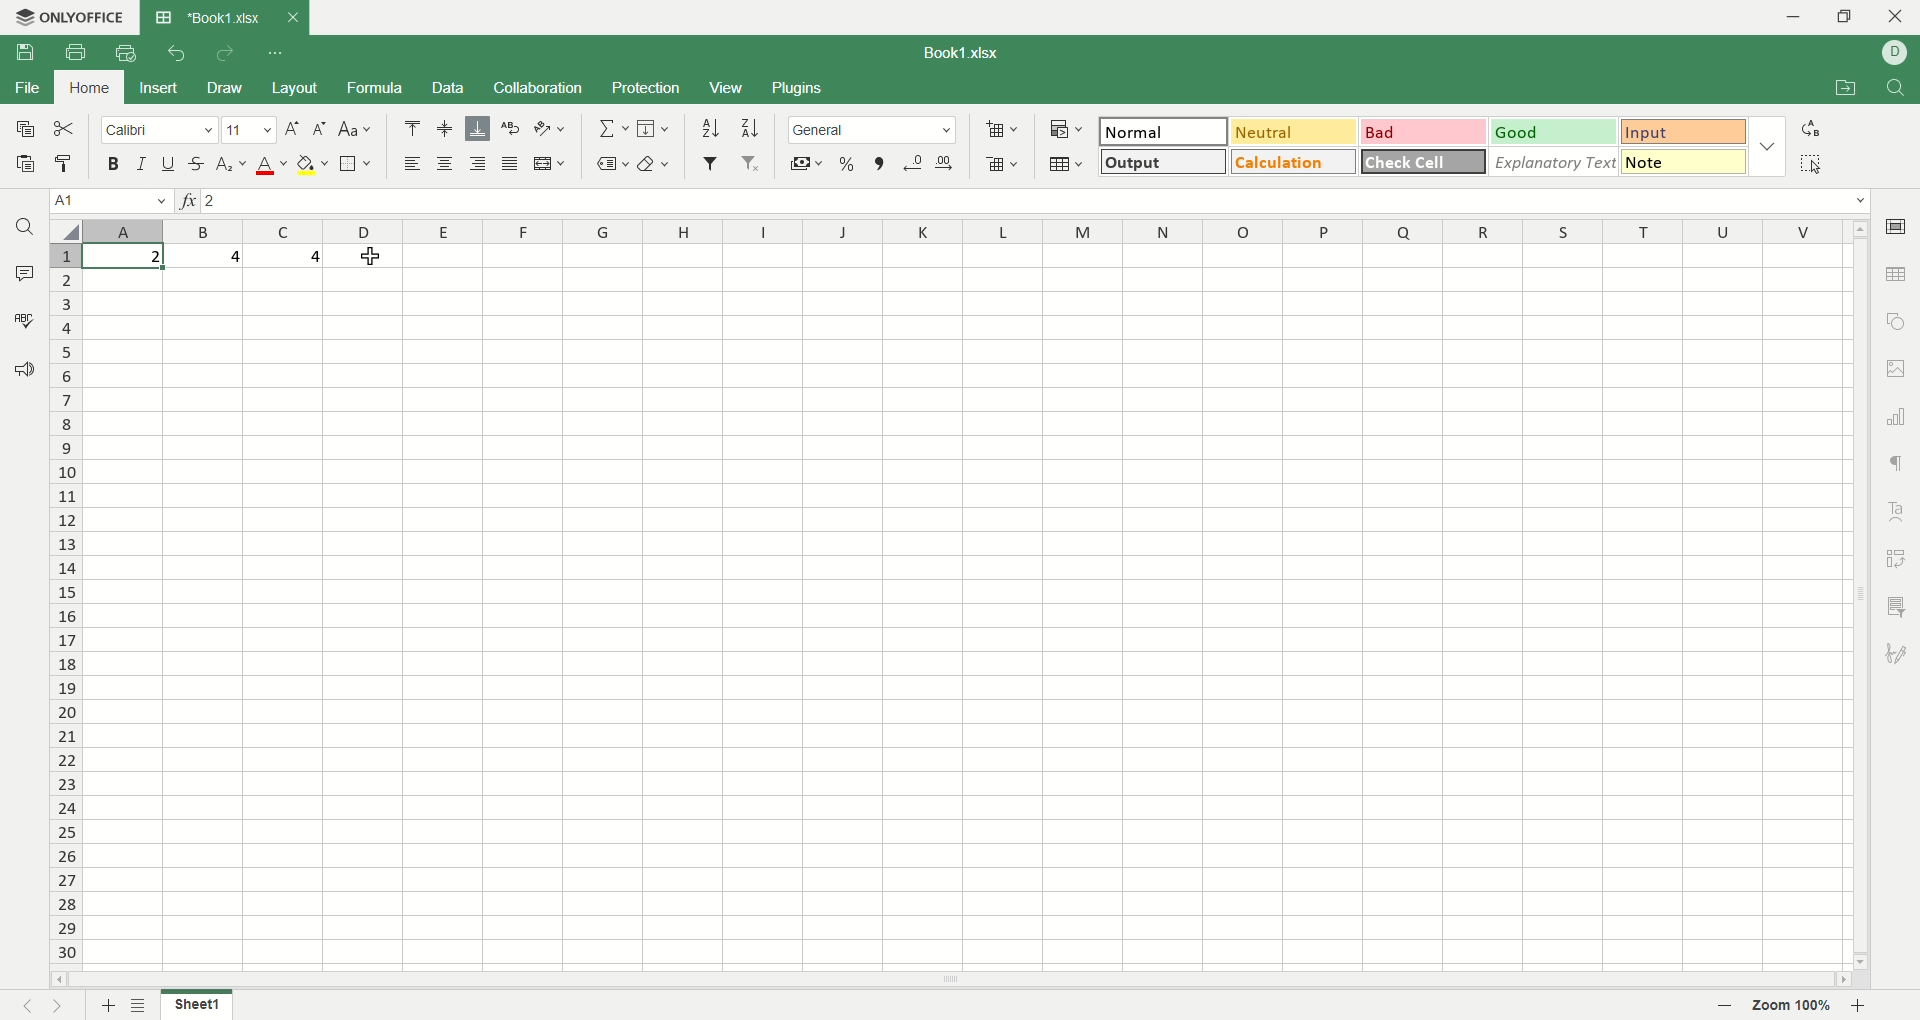  Describe the element at coordinates (446, 165) in the screenshot. I see `align center` at that location.